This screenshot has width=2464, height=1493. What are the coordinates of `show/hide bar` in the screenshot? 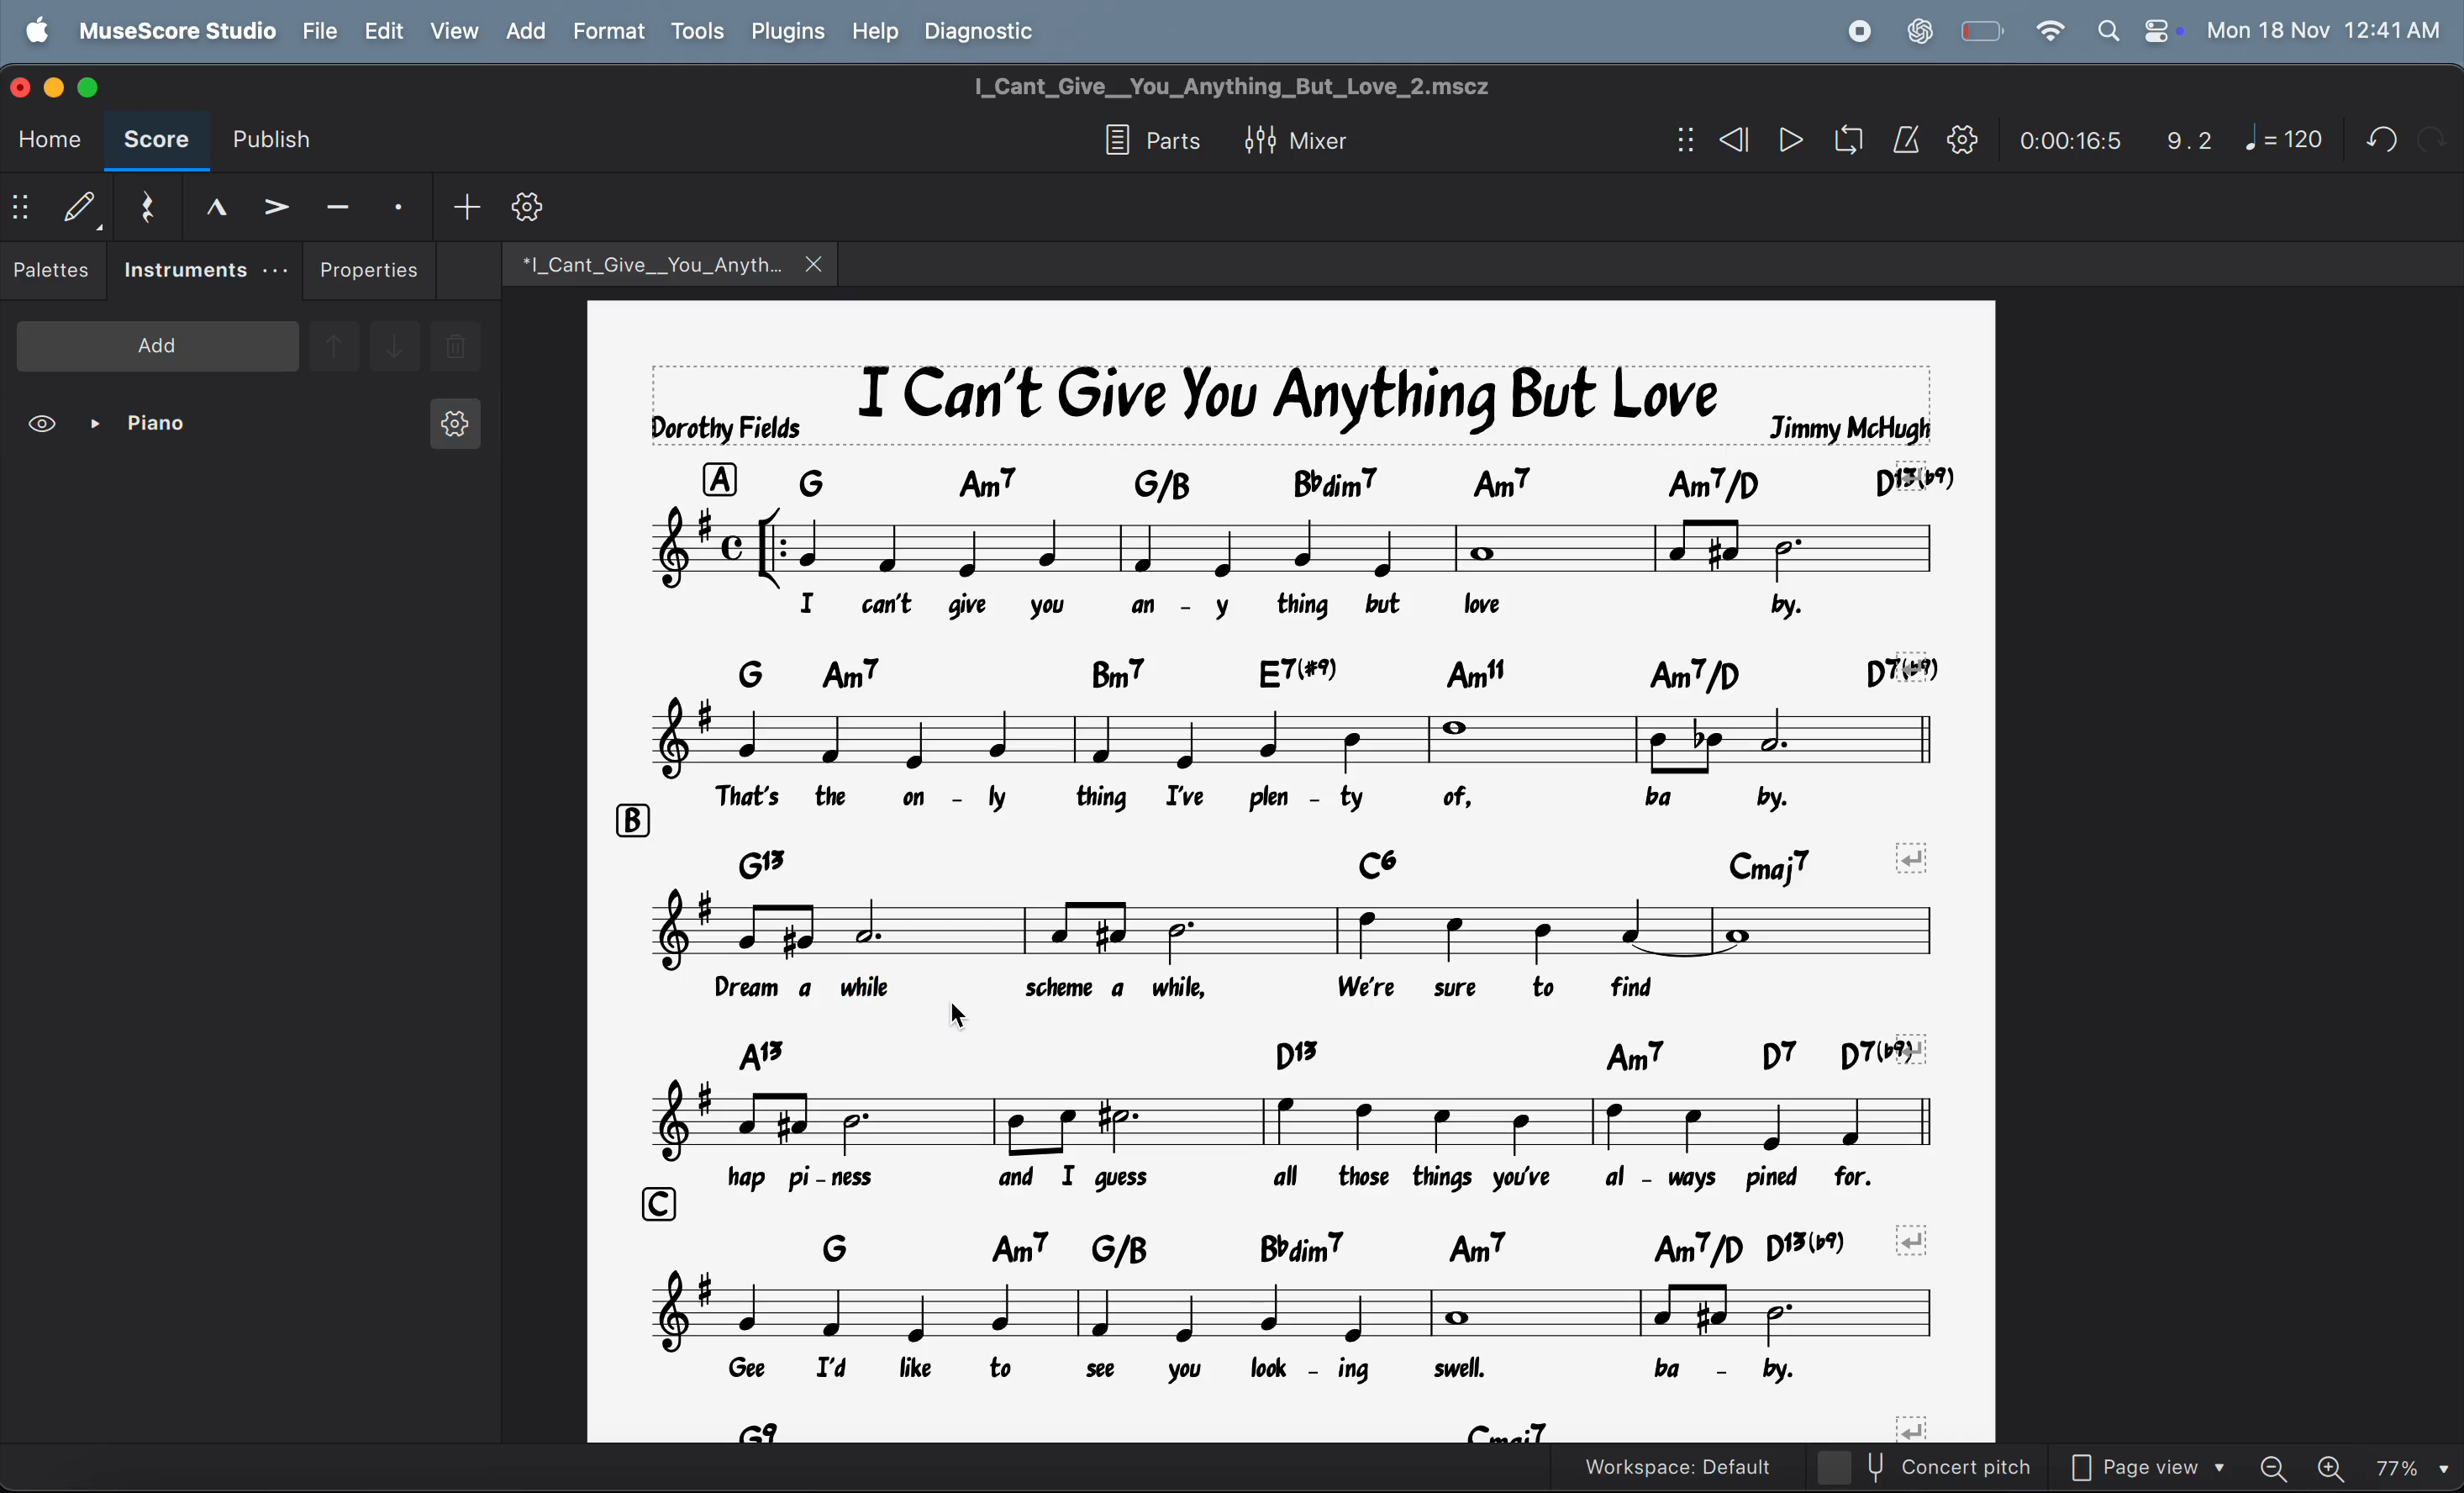 It's located at (28, 206).